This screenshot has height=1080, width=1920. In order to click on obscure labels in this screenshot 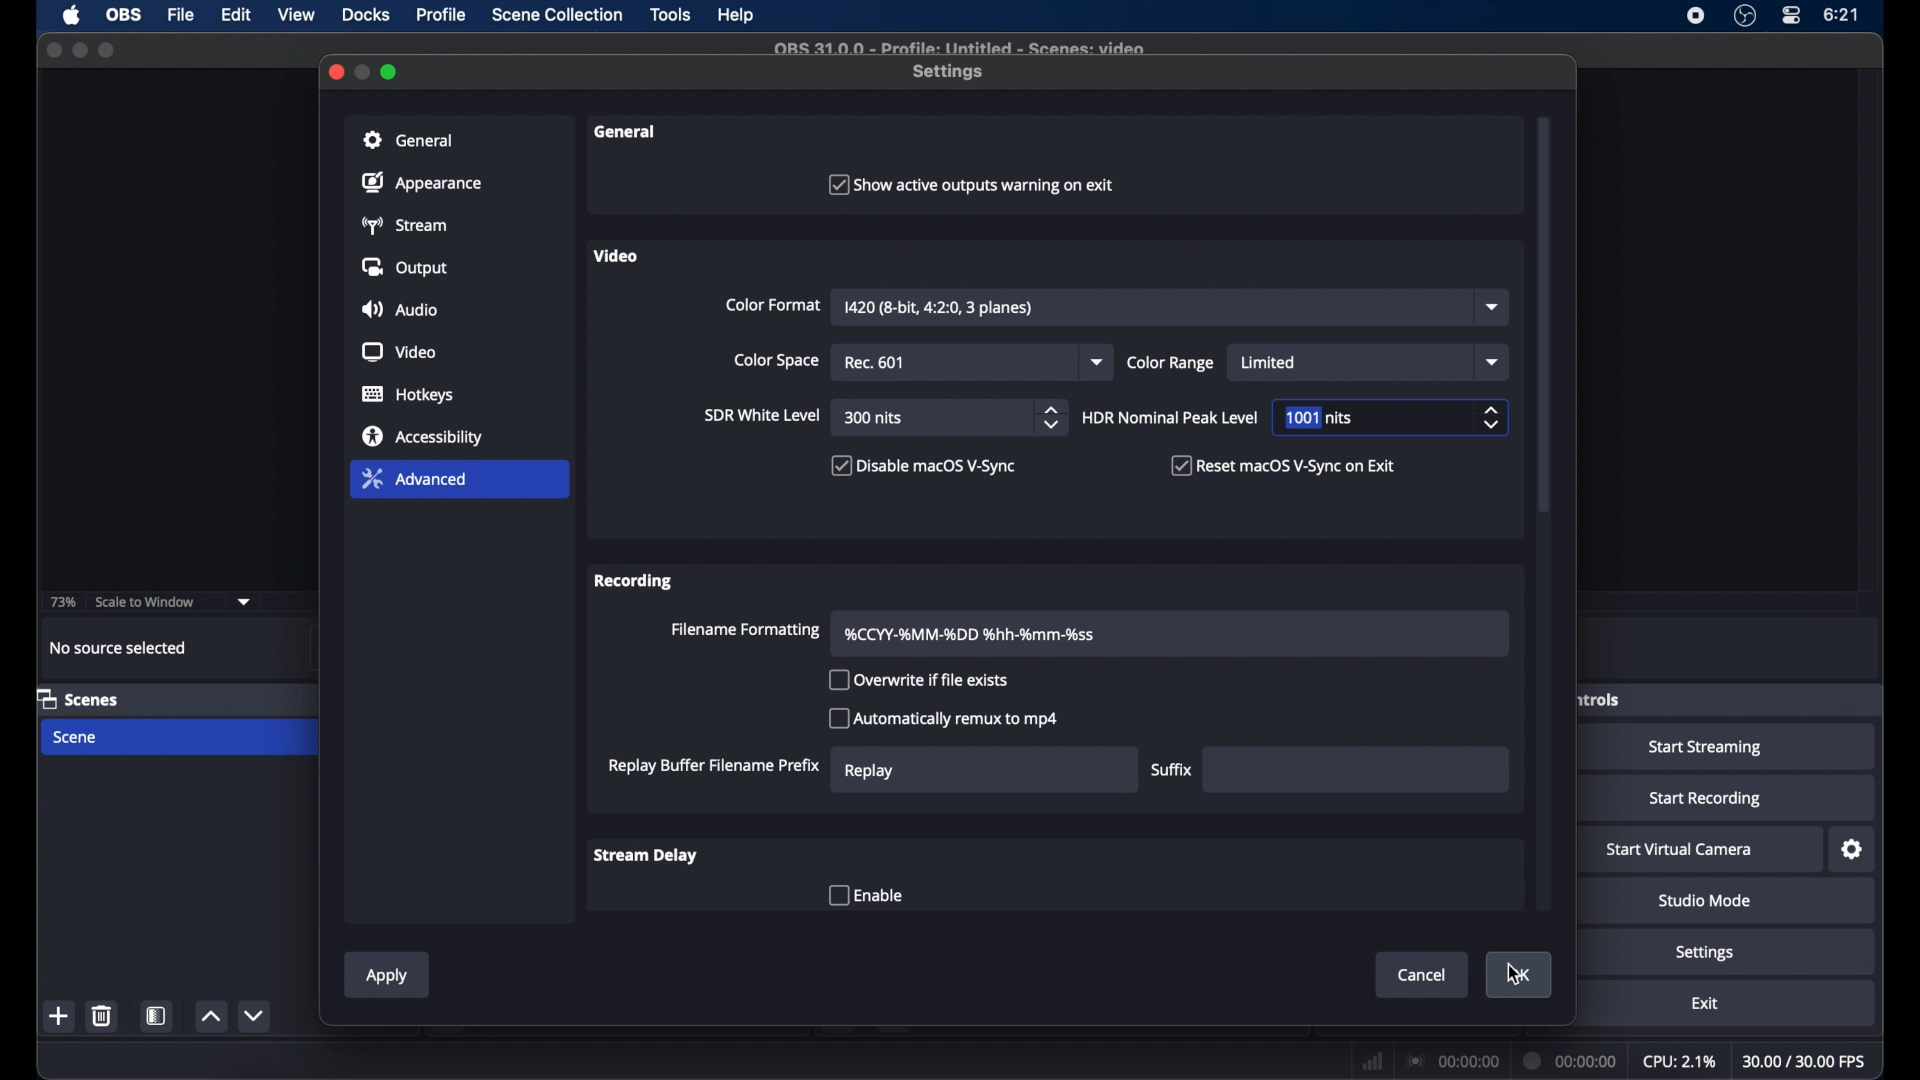, I will do `click(1600, 699)`.